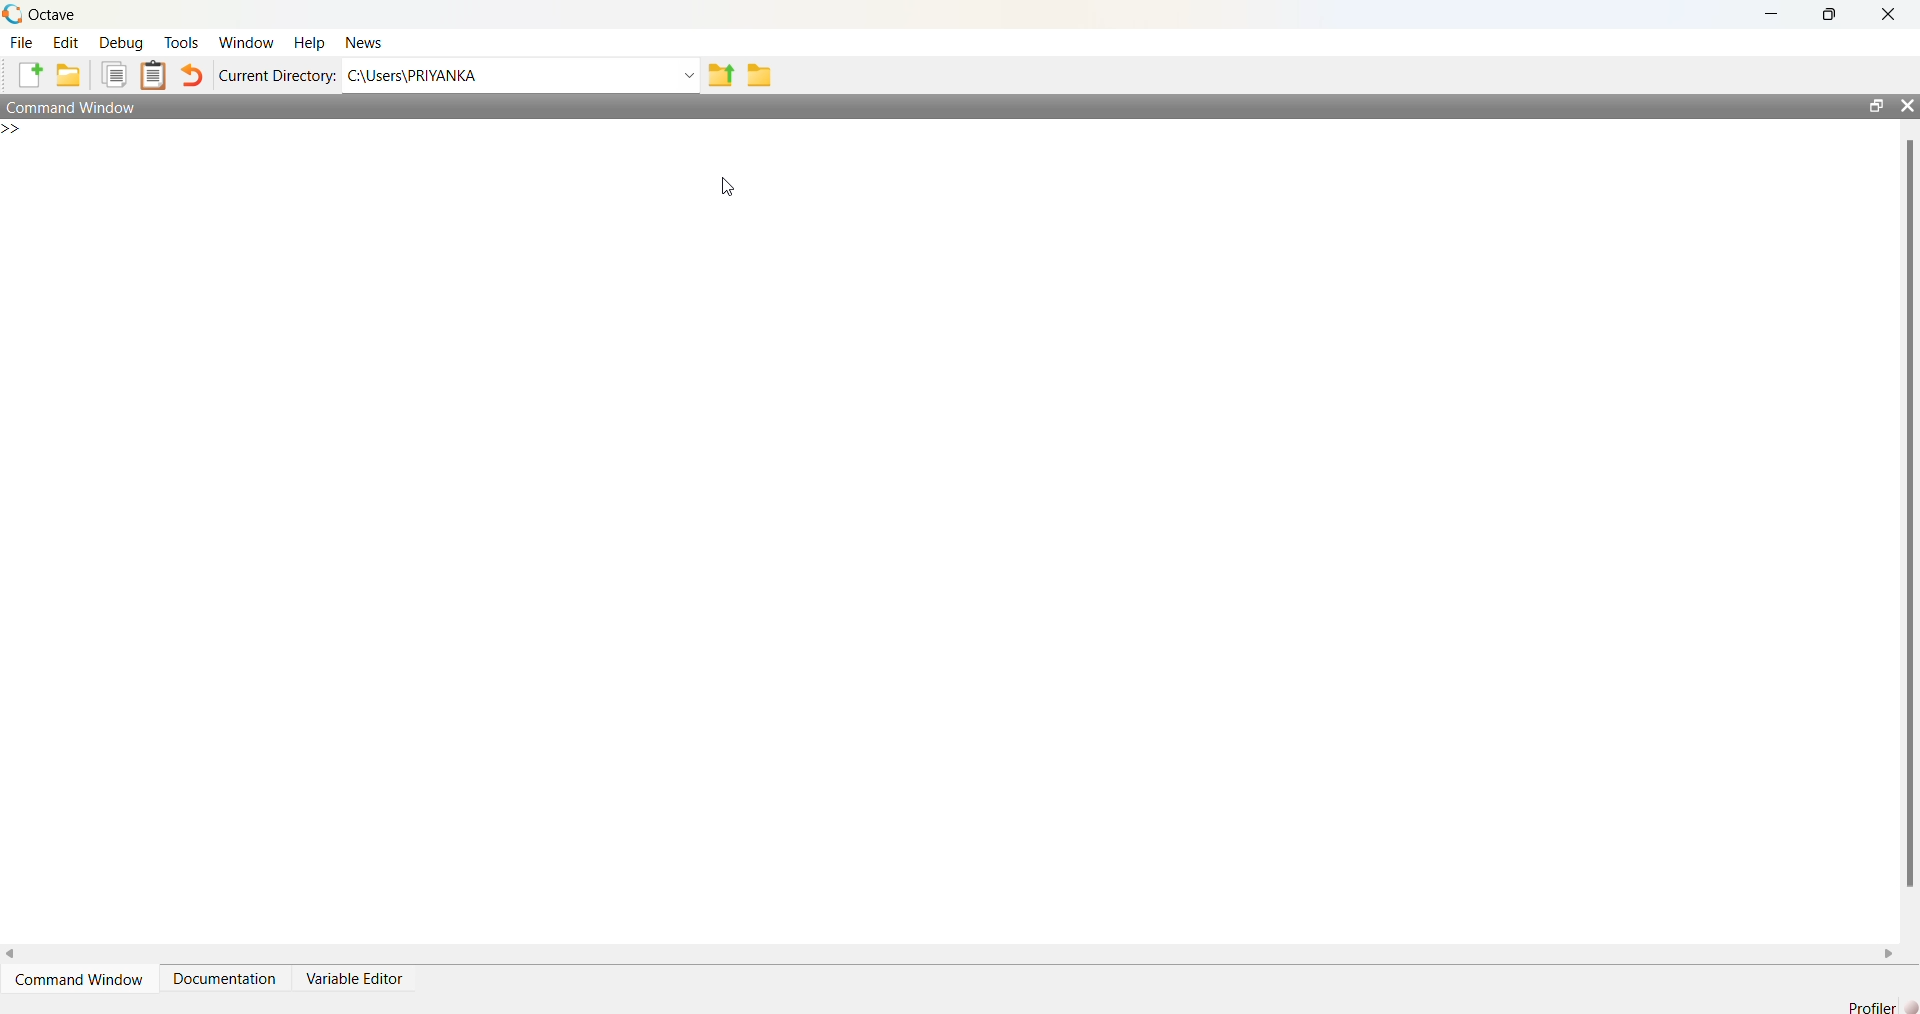 Image resolution: width=1920 pixels, height=1014 pixels. Describe the element at coordinates (688, 75) in the screenshot. I see `Enter directory name` at that location.